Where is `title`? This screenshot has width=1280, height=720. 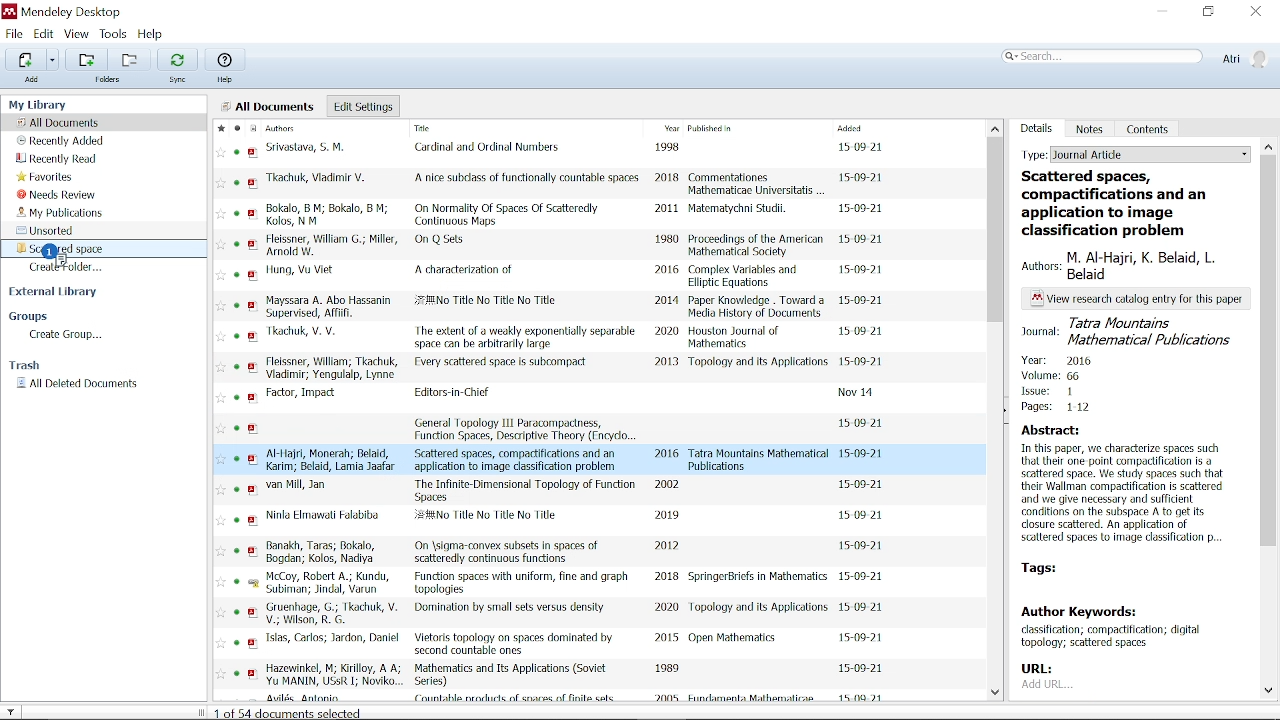 title is located at coordinates (513, 645).